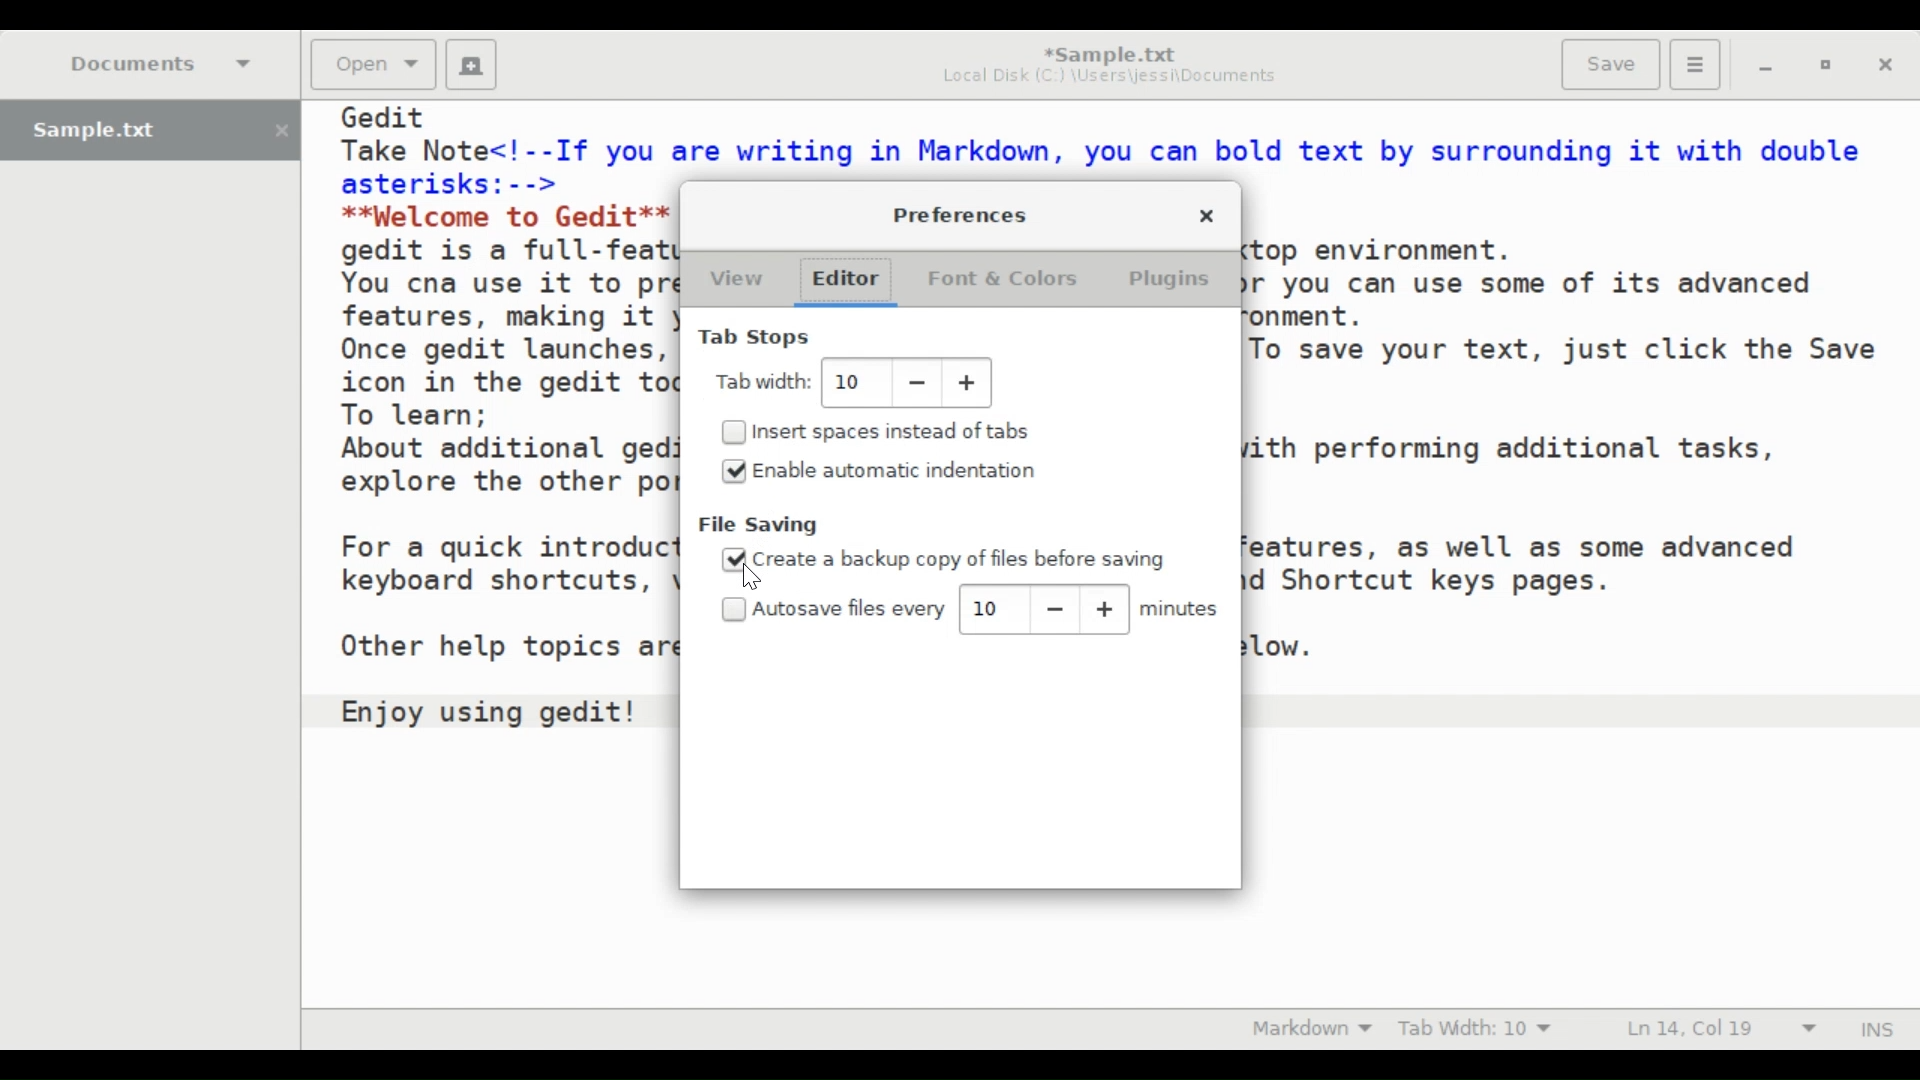  I want to click on Plugins, so click(1172, 279).